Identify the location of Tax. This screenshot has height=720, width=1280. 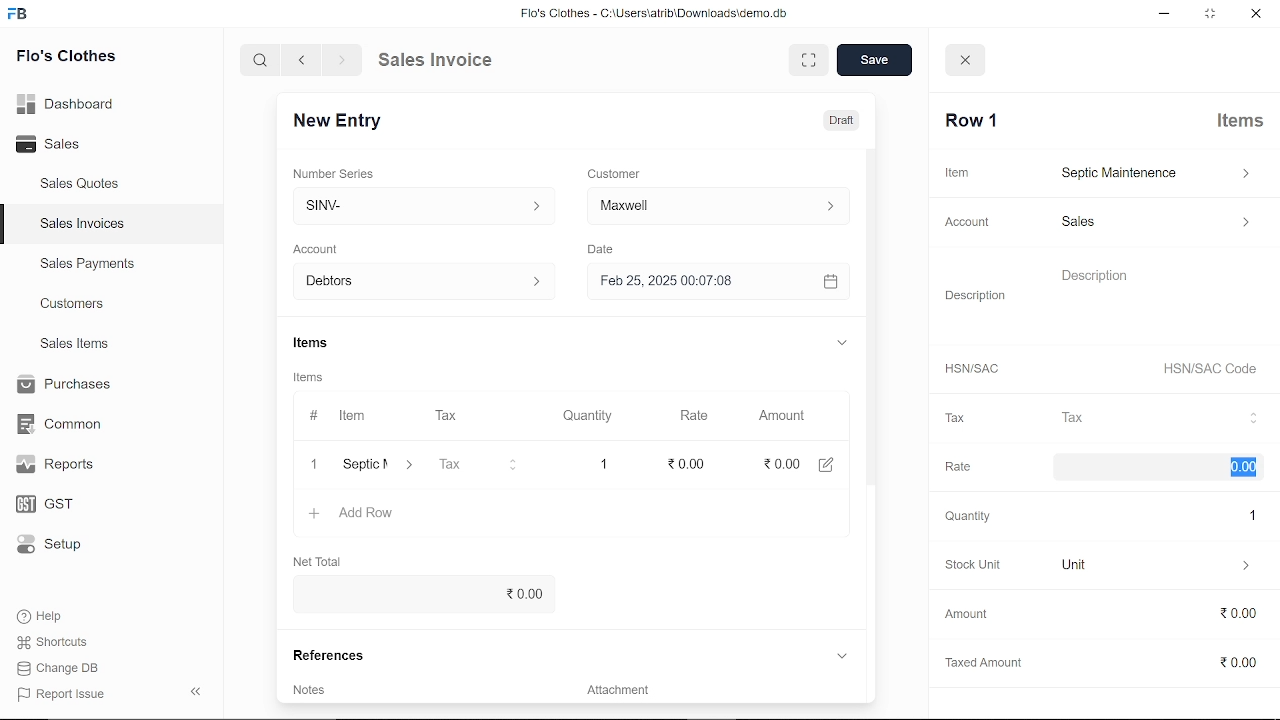
(954, 419).